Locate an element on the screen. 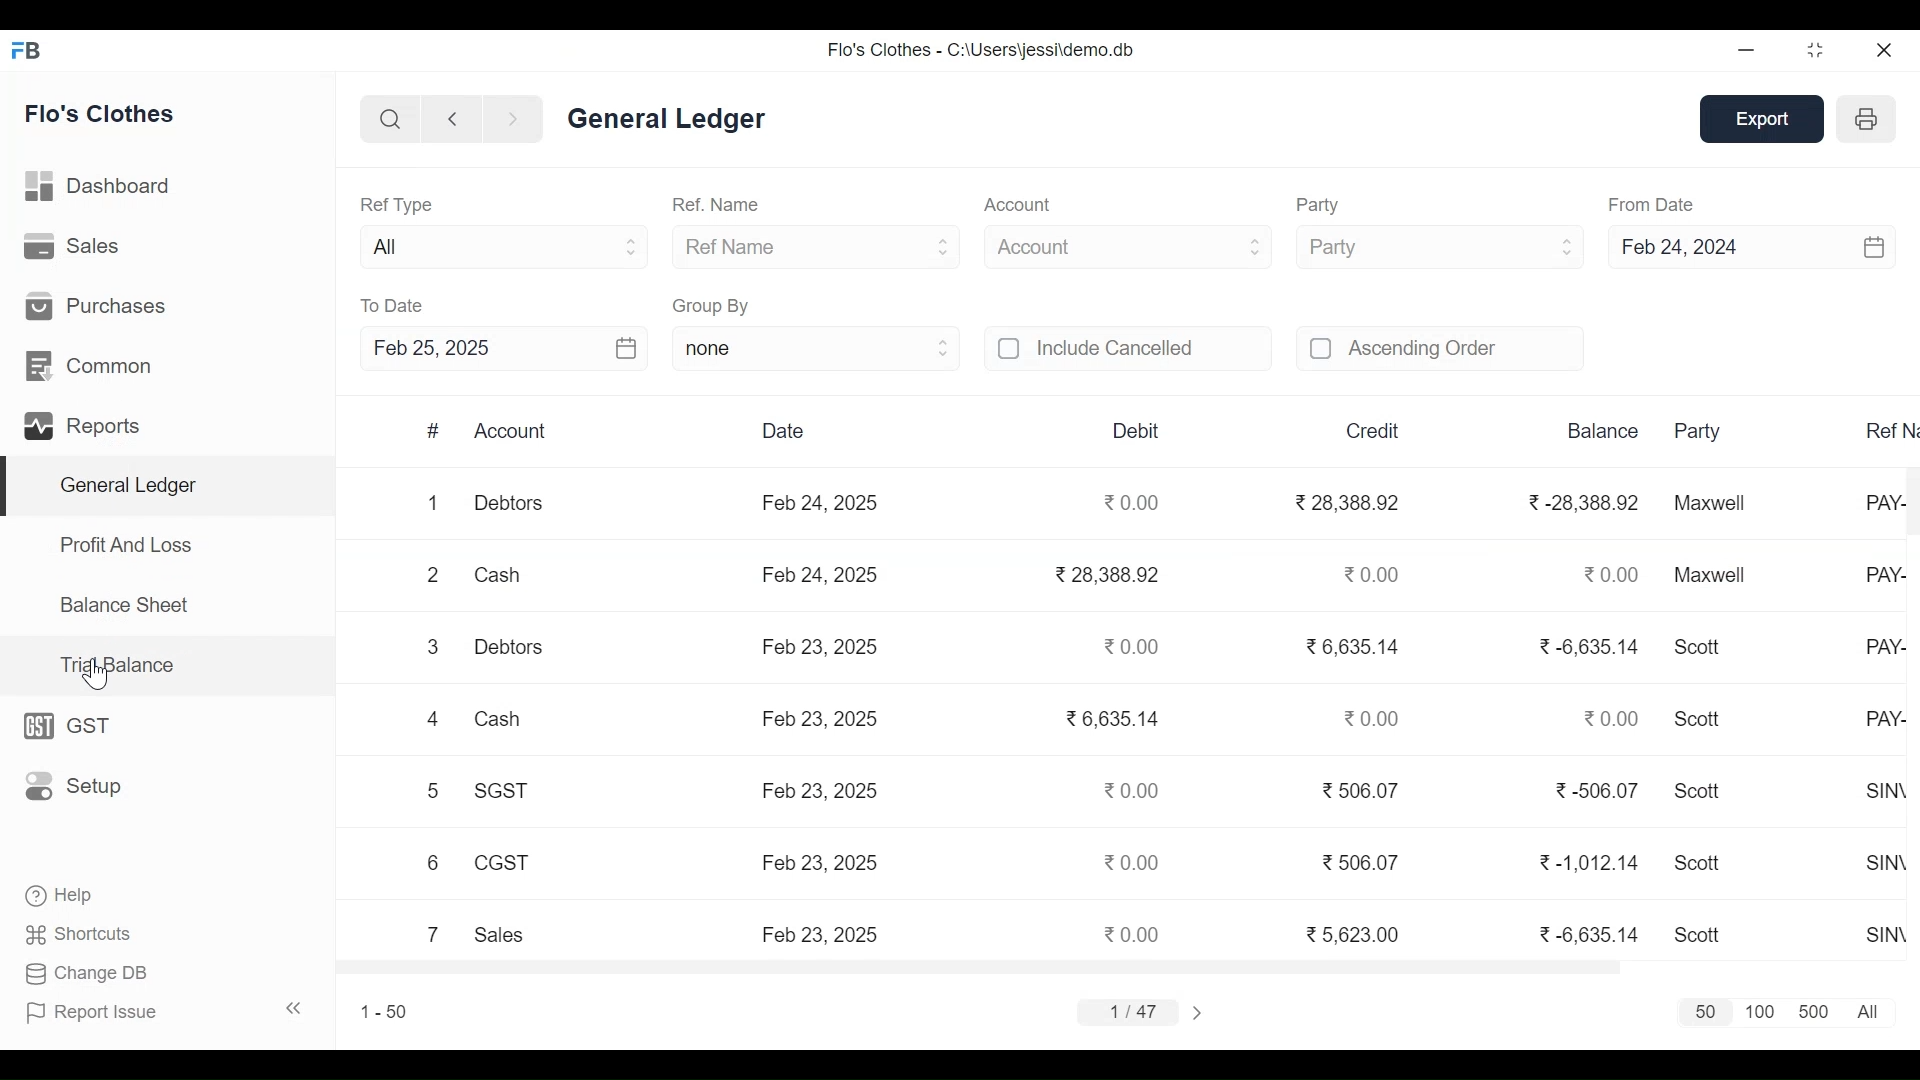  Ref. Name is located at coordinates (714, 204).